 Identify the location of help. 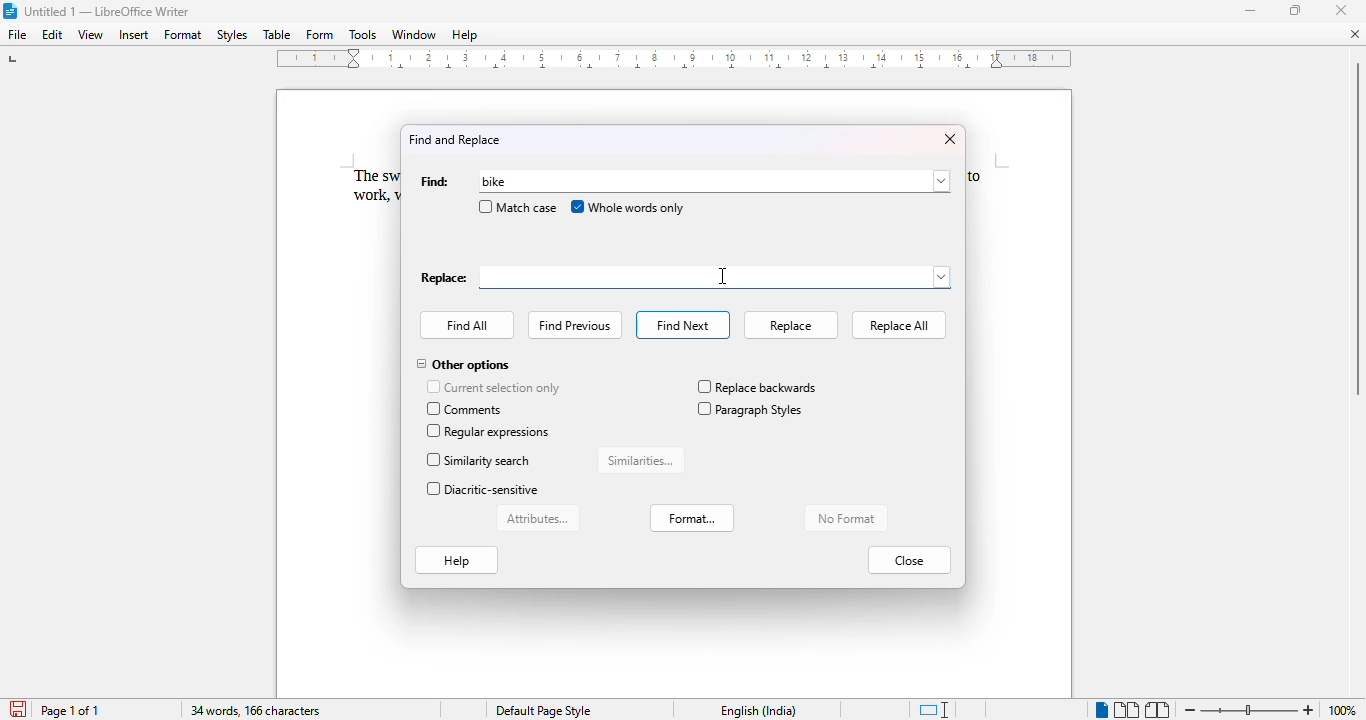
(457, 561).